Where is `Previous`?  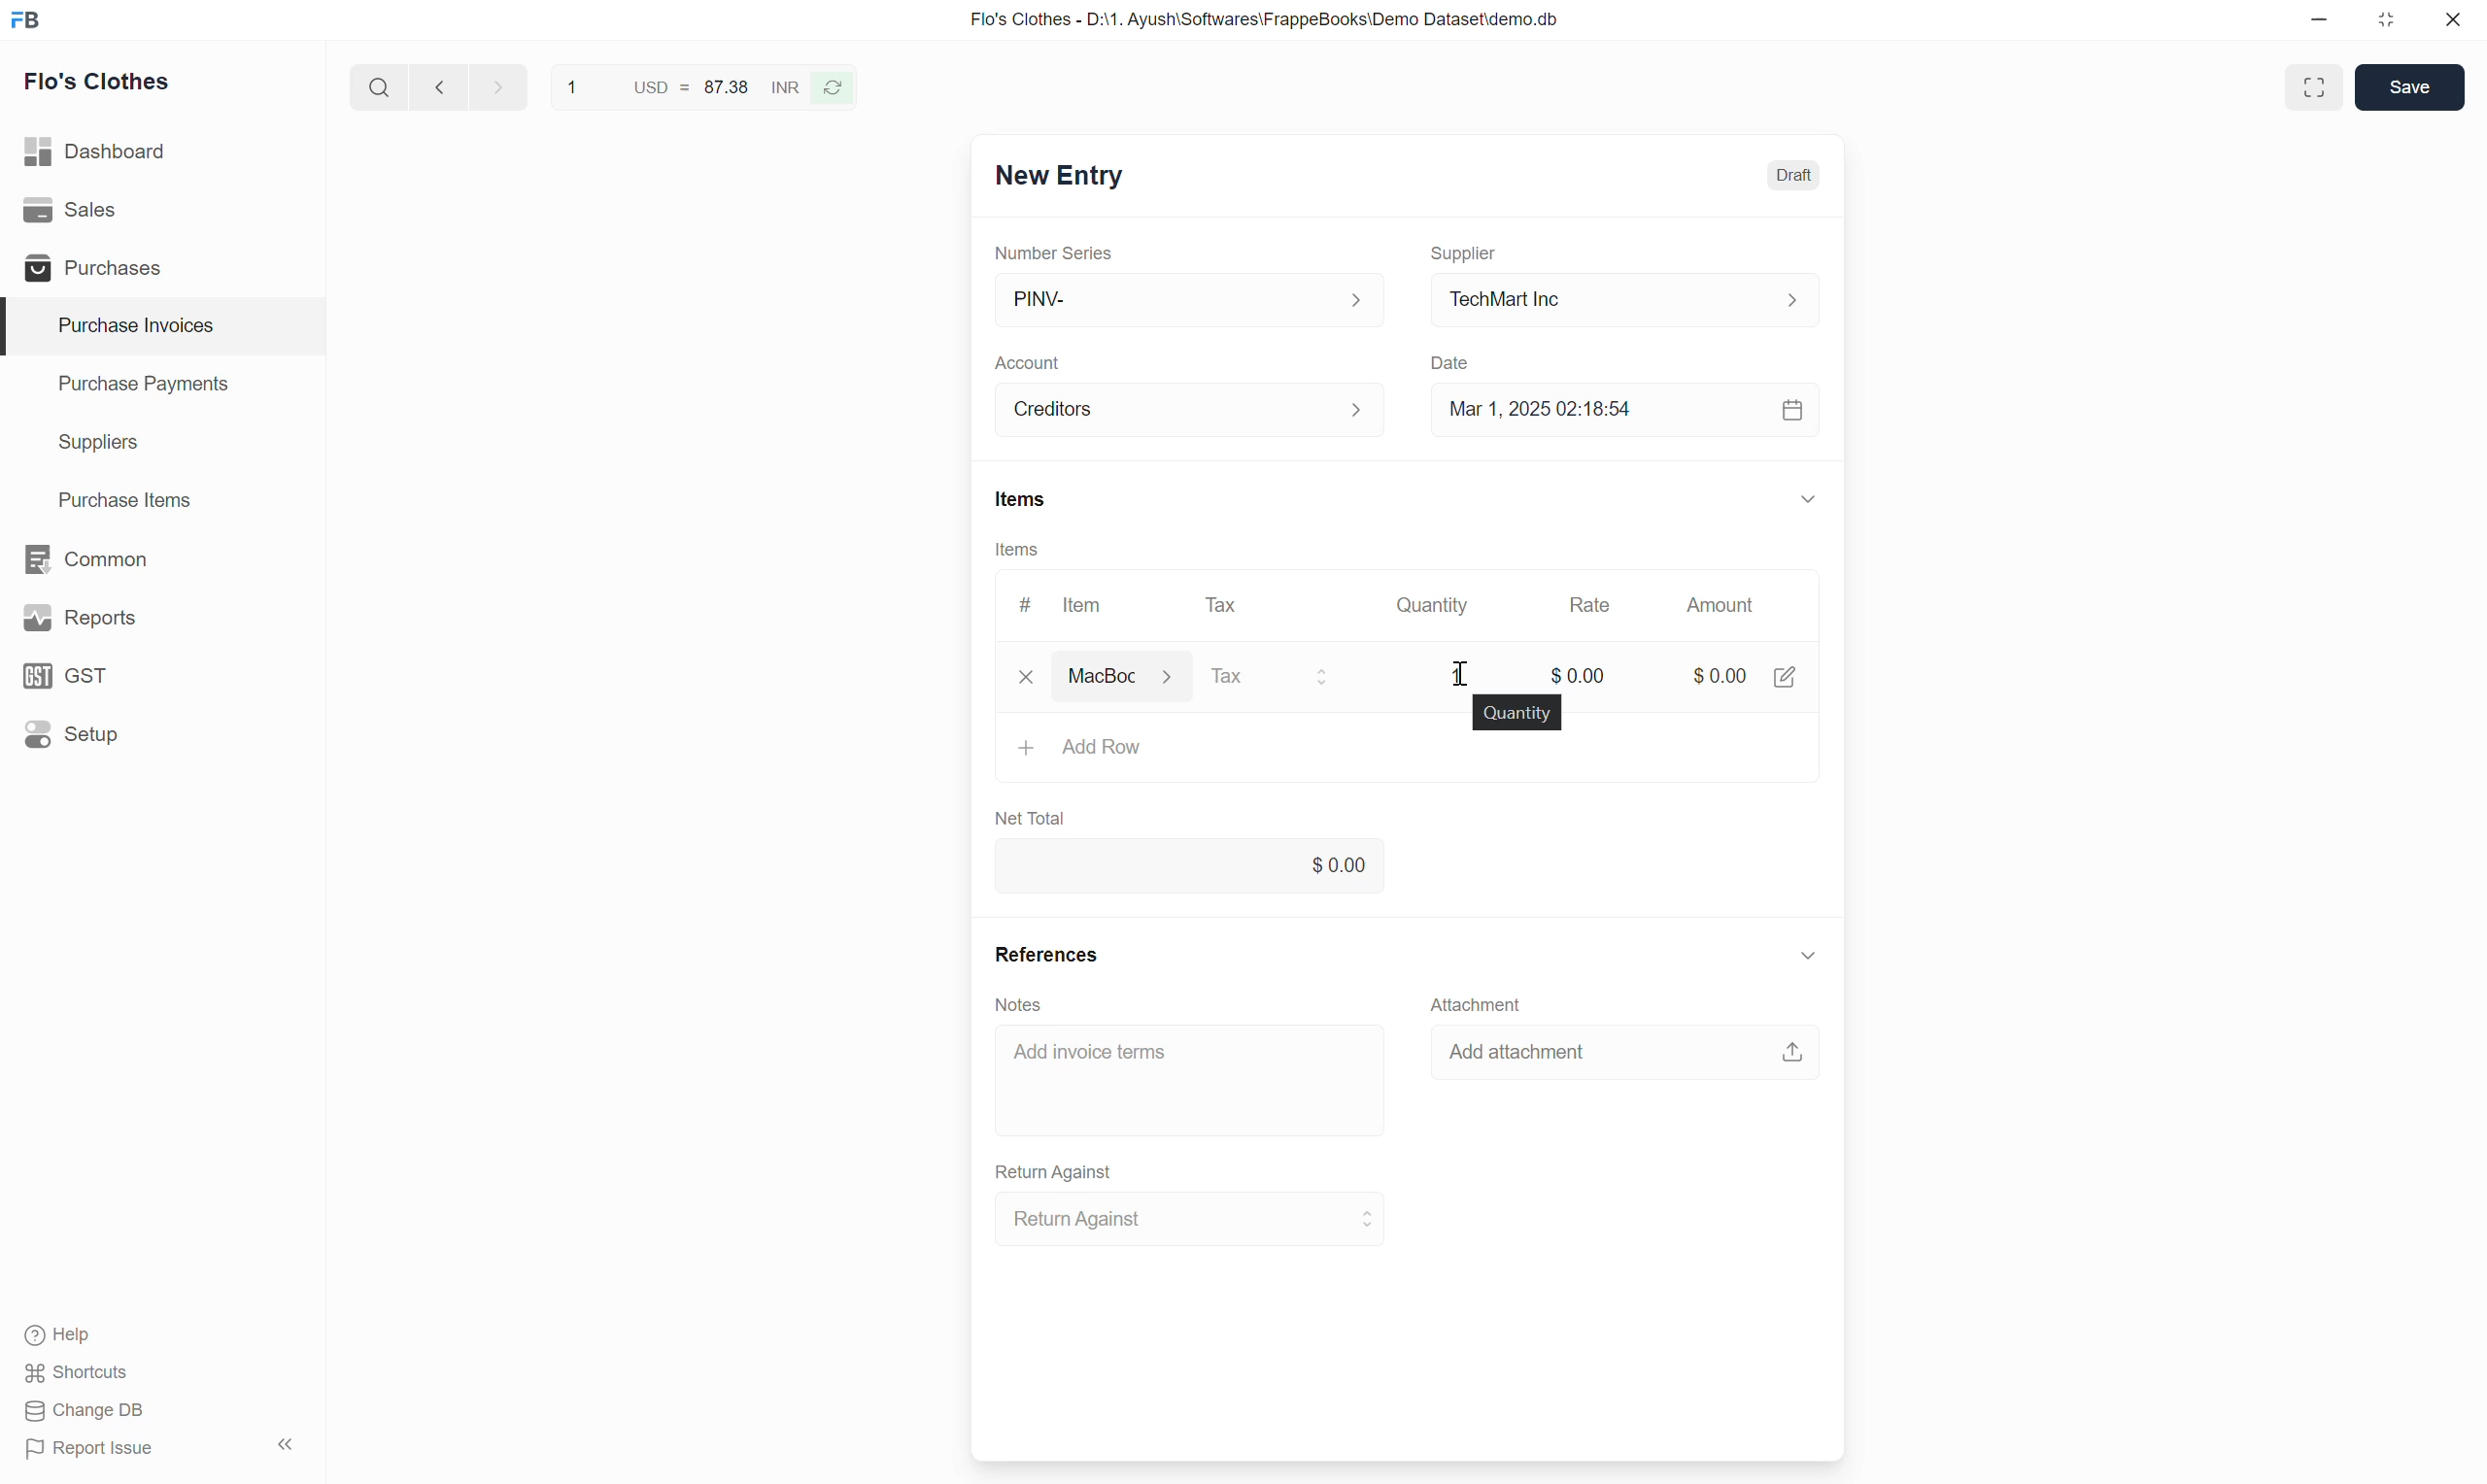 Previous is located at coordinates (440, 86).